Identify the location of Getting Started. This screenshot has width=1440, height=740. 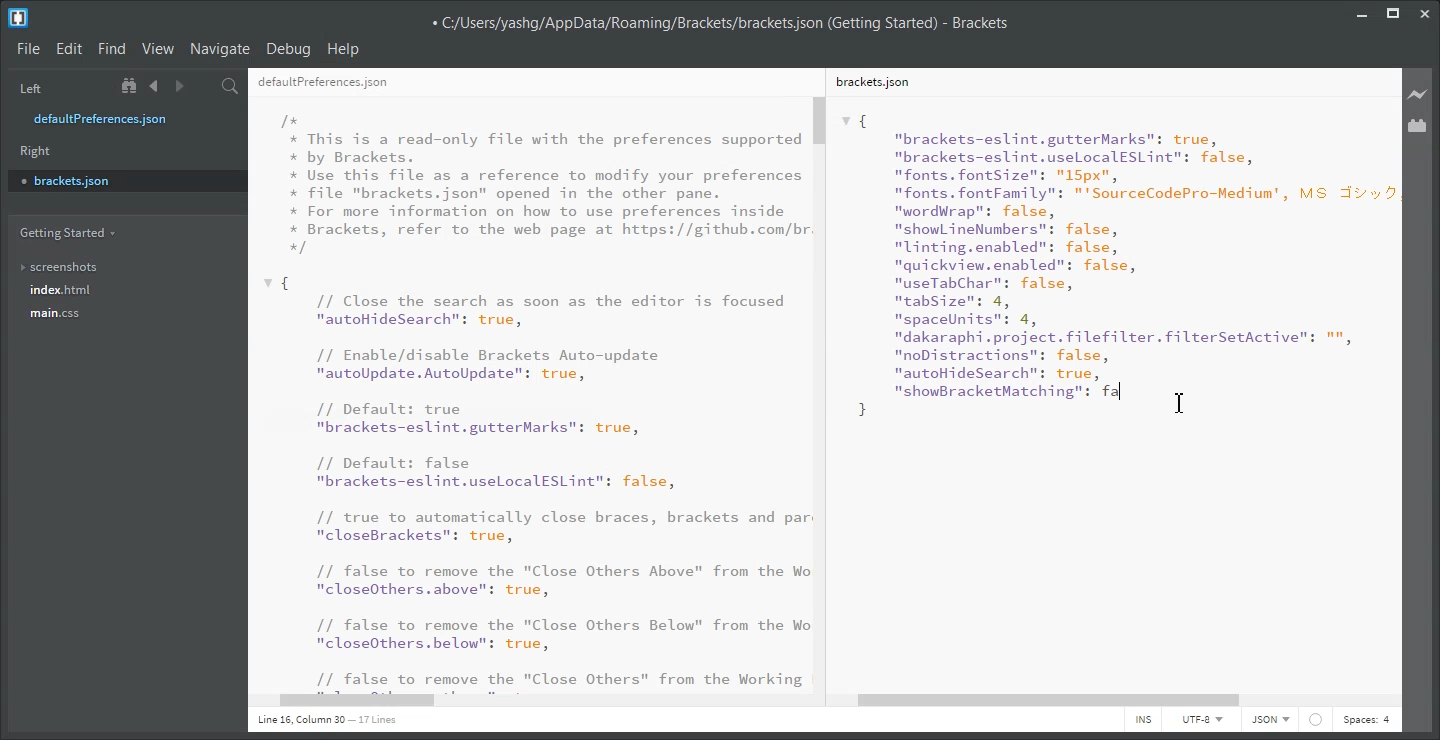
(66, 233).